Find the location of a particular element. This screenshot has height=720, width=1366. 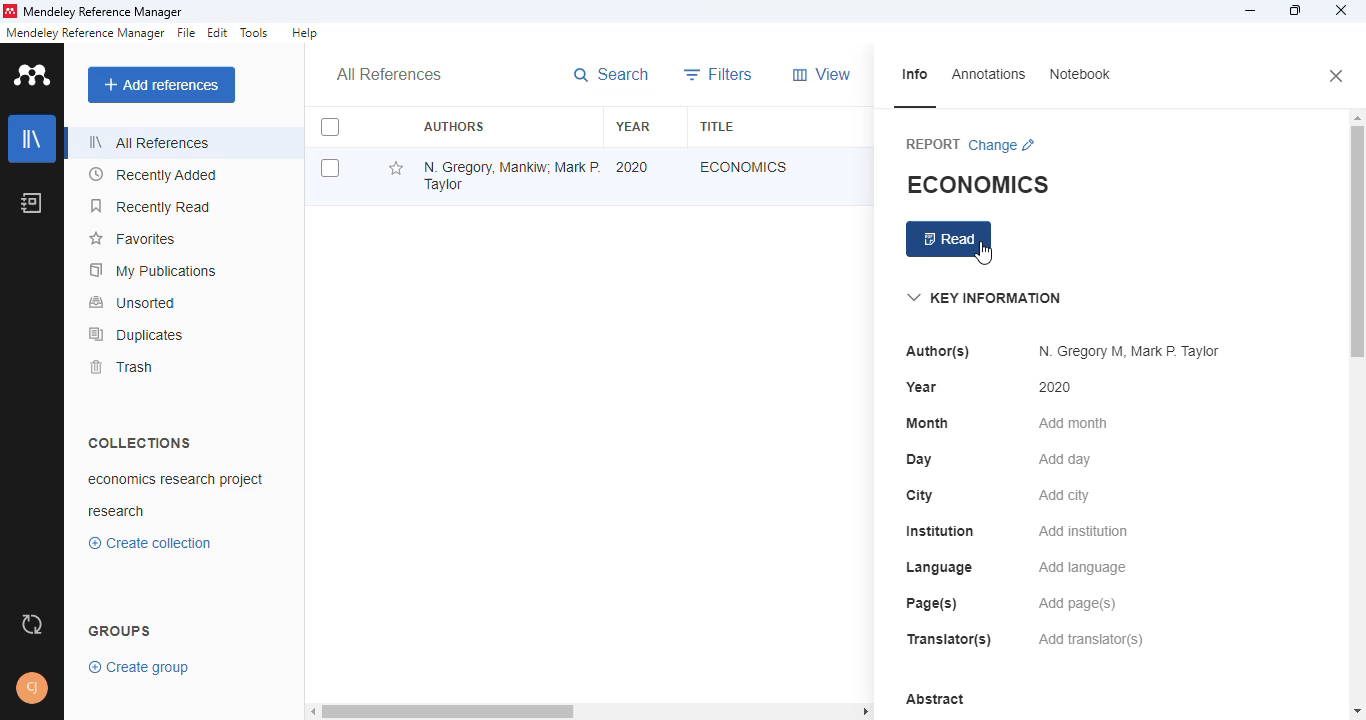

add language is located at coordinates (1083, 568).